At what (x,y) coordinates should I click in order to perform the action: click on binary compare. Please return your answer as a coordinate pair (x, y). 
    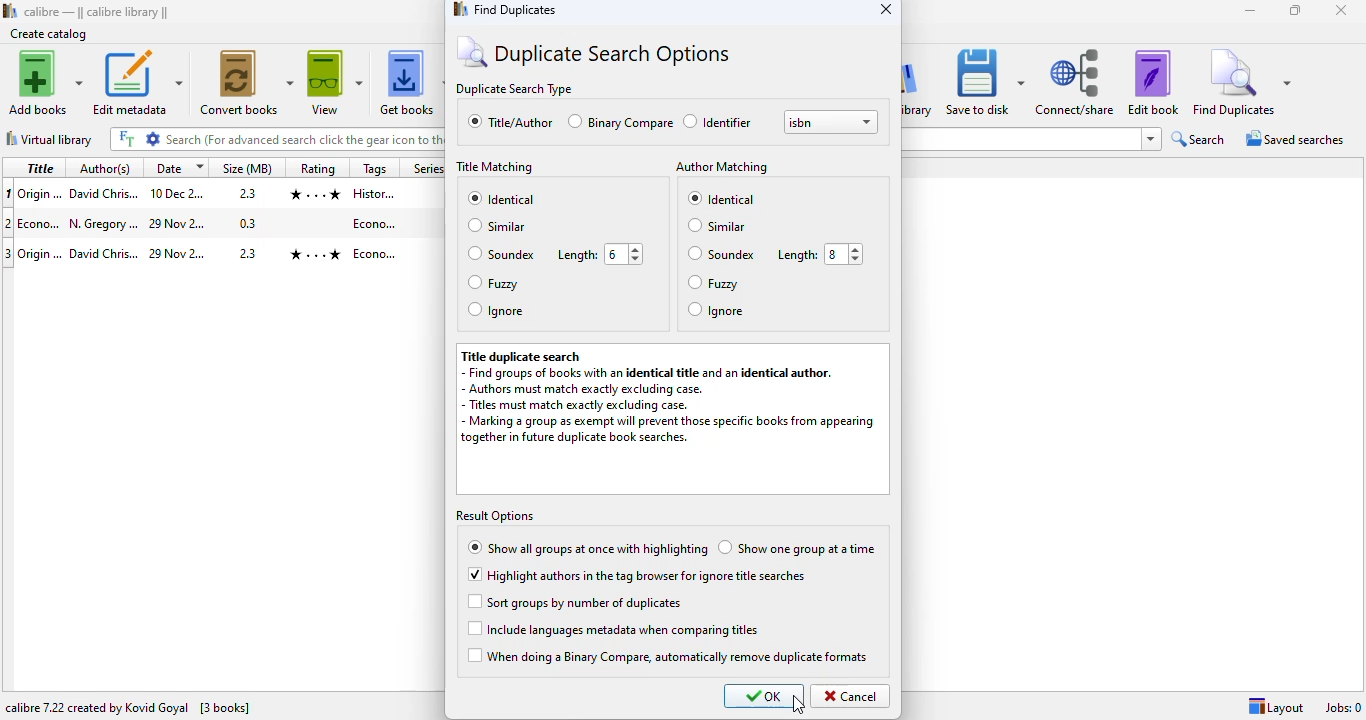
    Looking at the image, I should click on (620, 122).